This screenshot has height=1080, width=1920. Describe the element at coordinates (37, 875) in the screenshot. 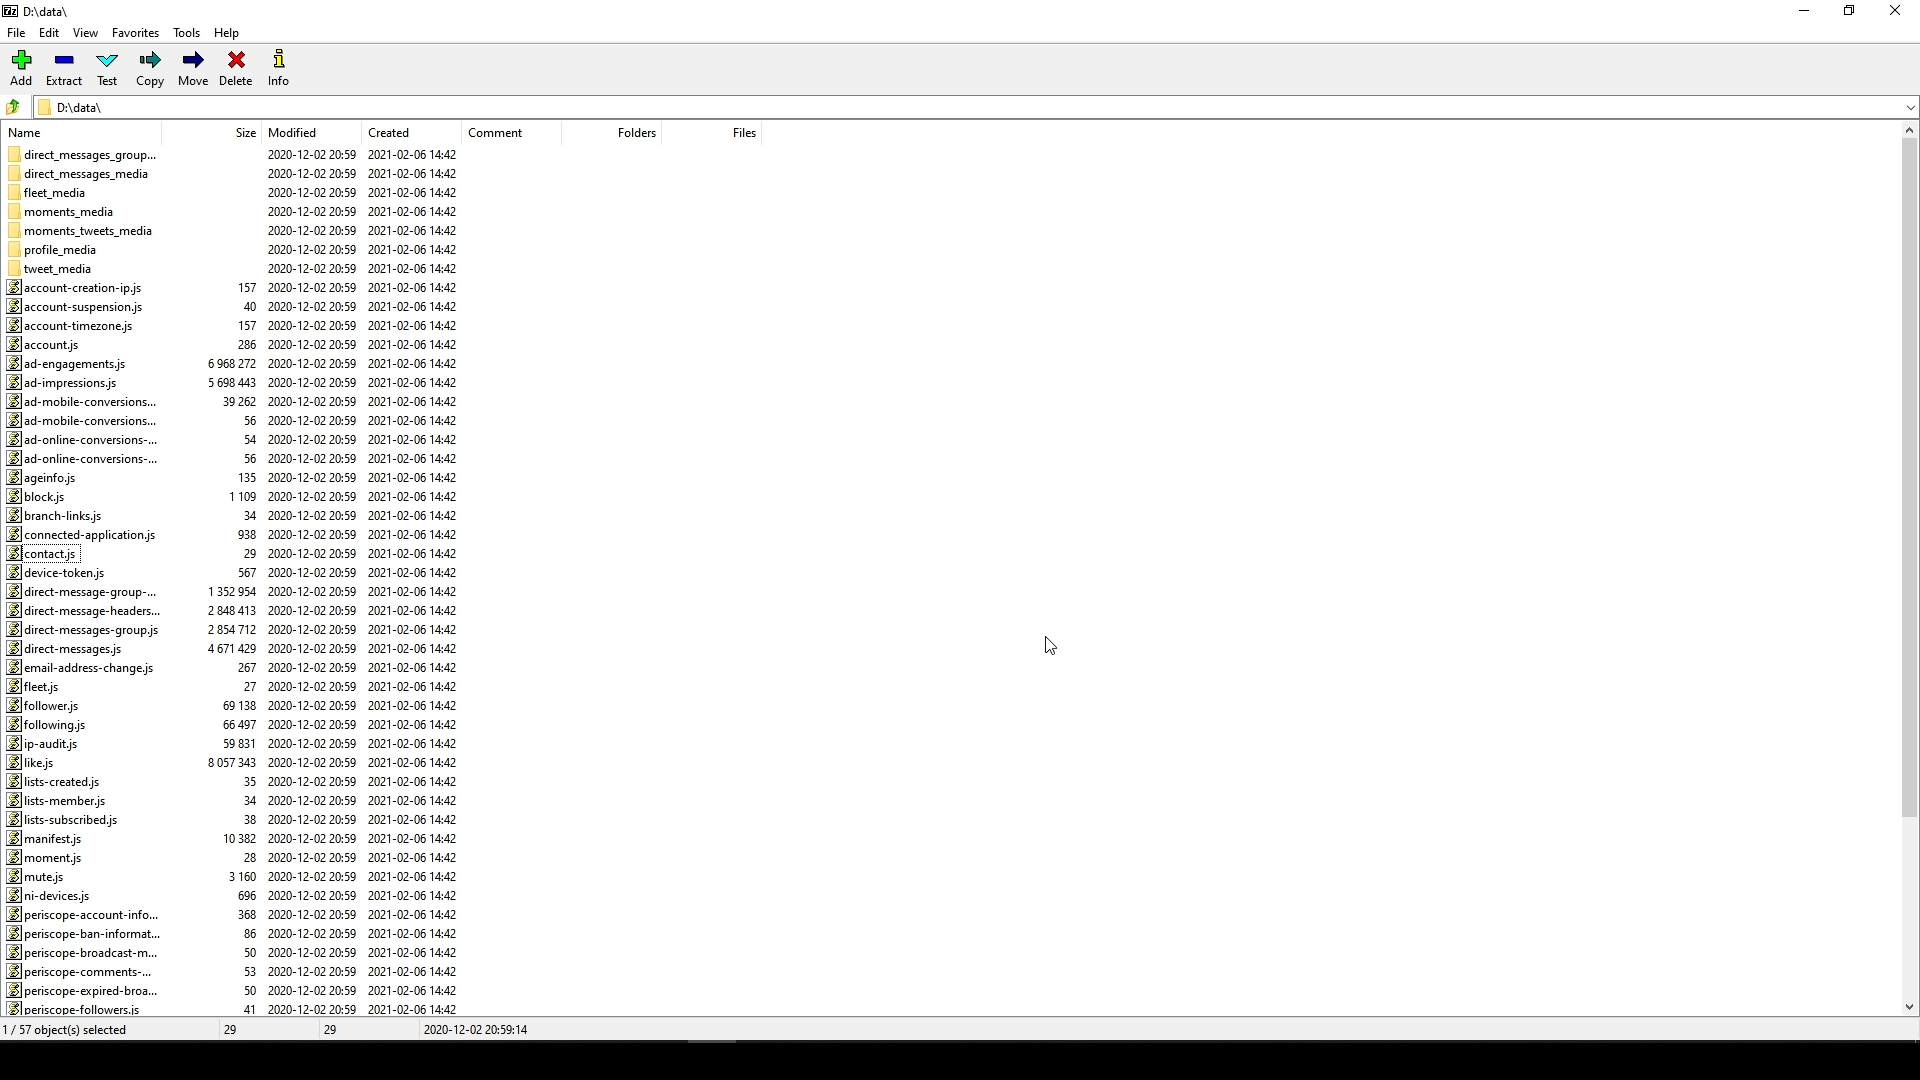

I see `mute.js` at that location.